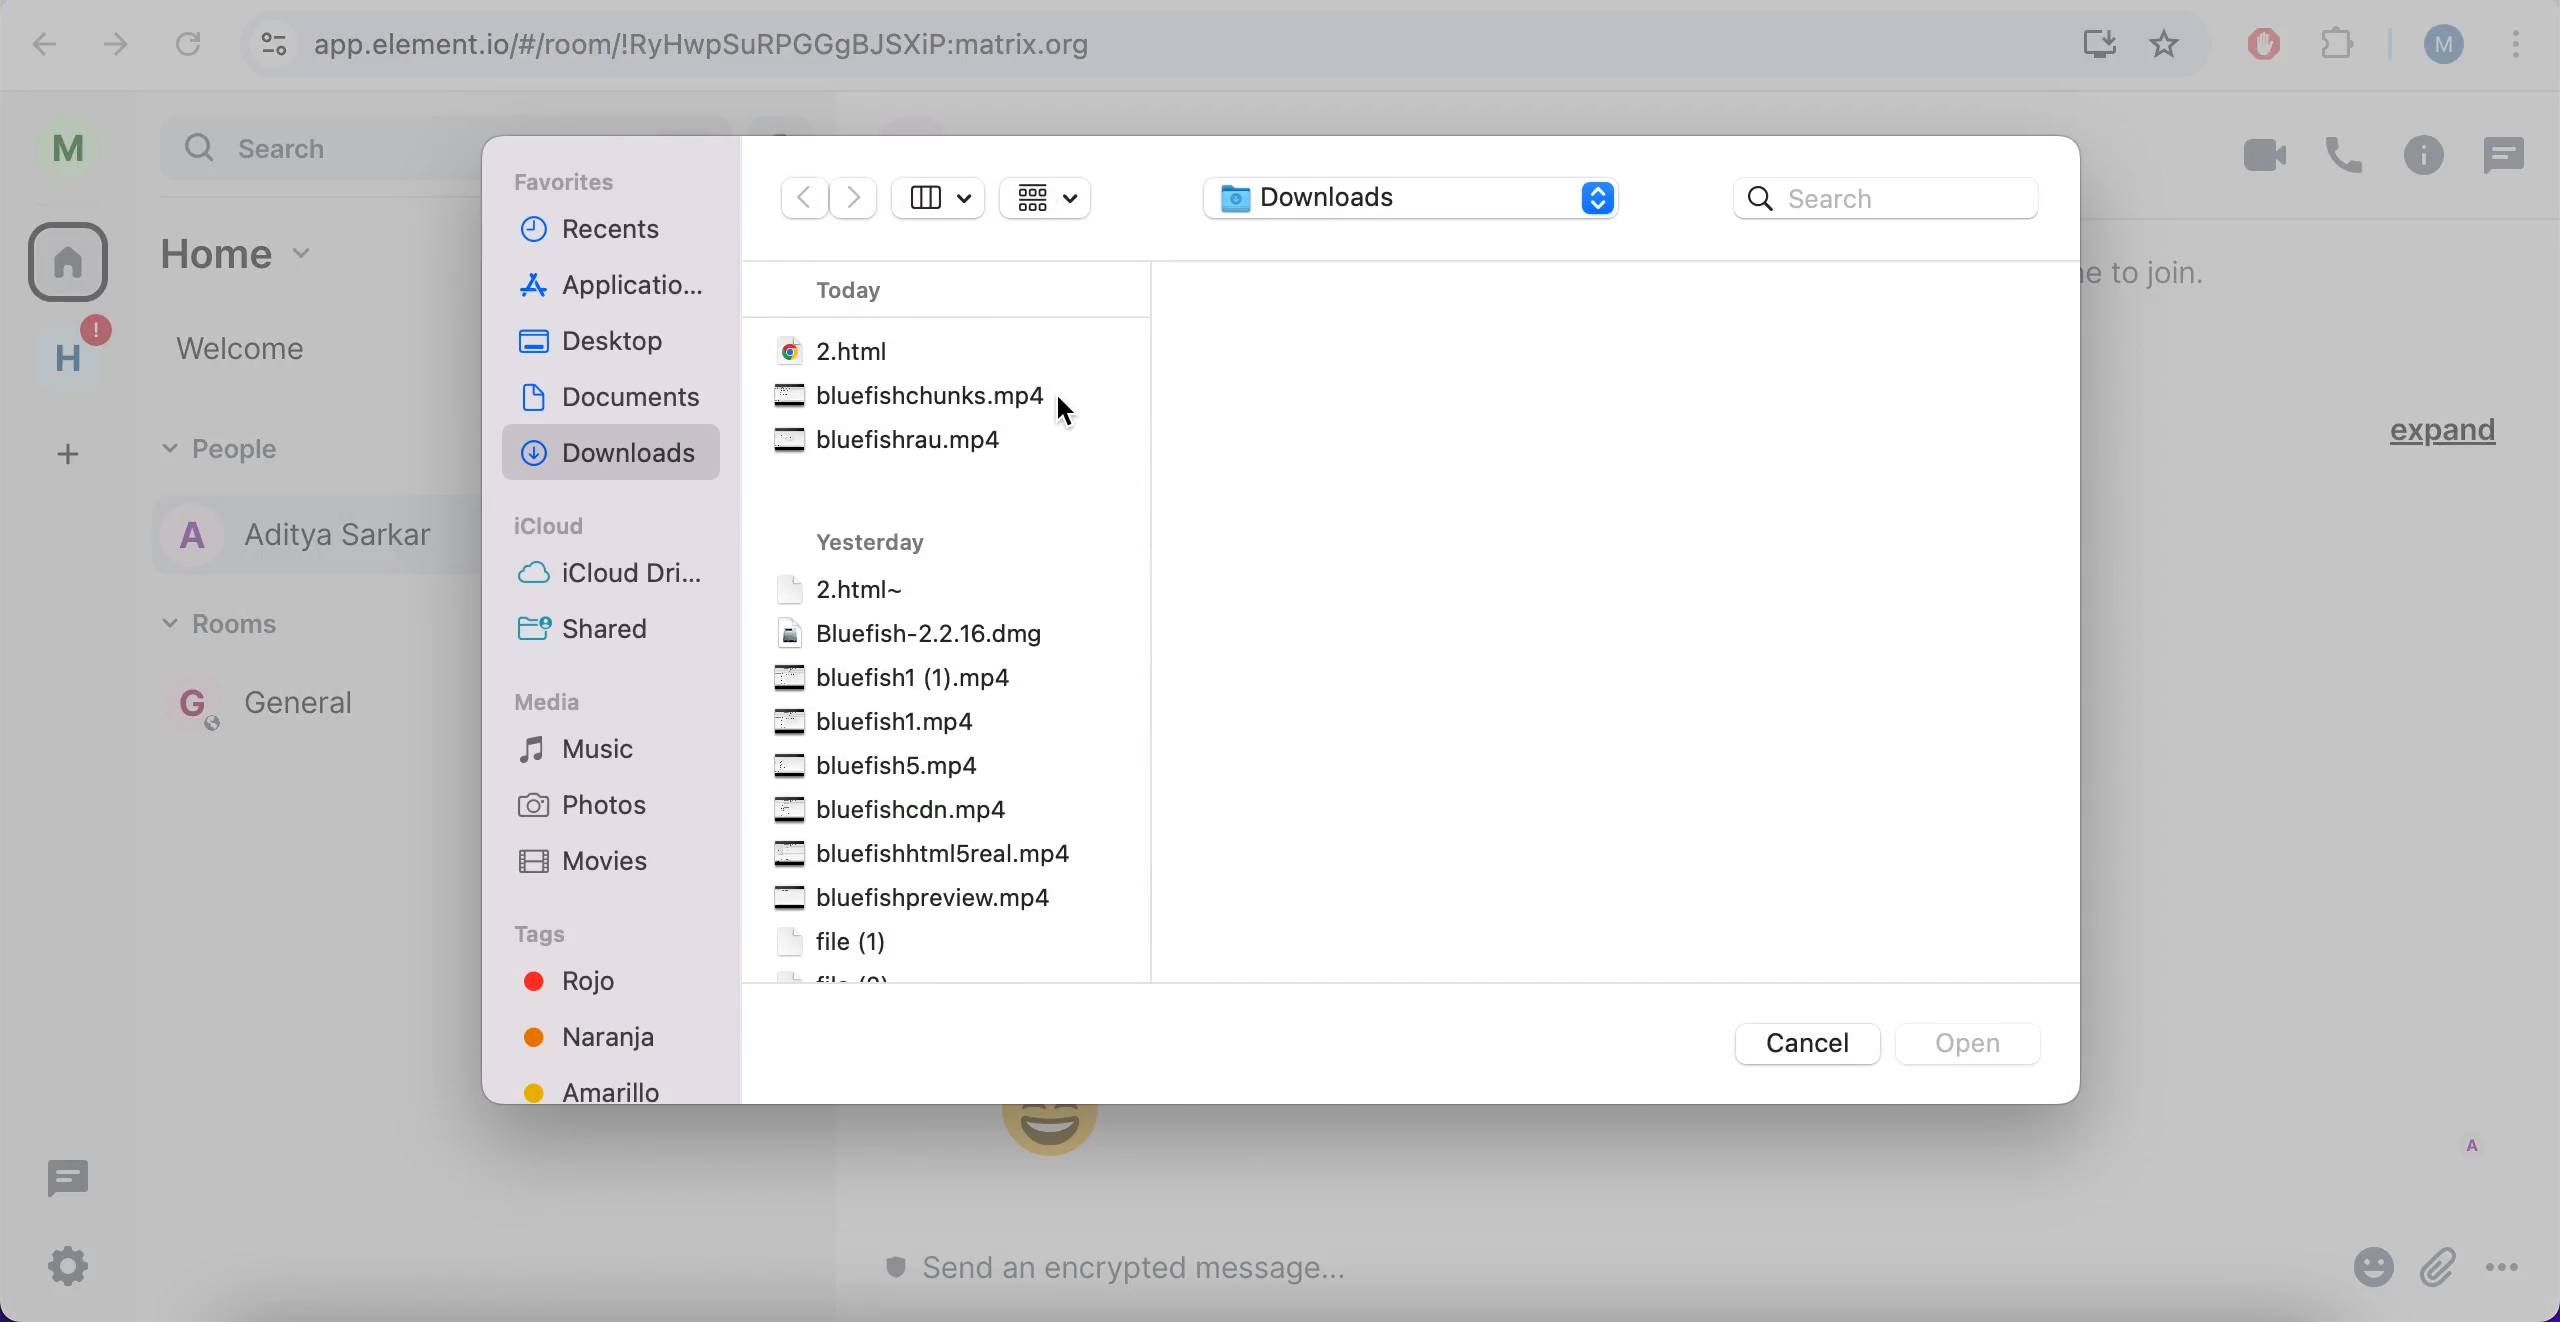 This screenshot has width=2560, height=1322. What do you see at coordinates (616, 752) in the screenshot?
I see `music` at bounding box center [616, 752].